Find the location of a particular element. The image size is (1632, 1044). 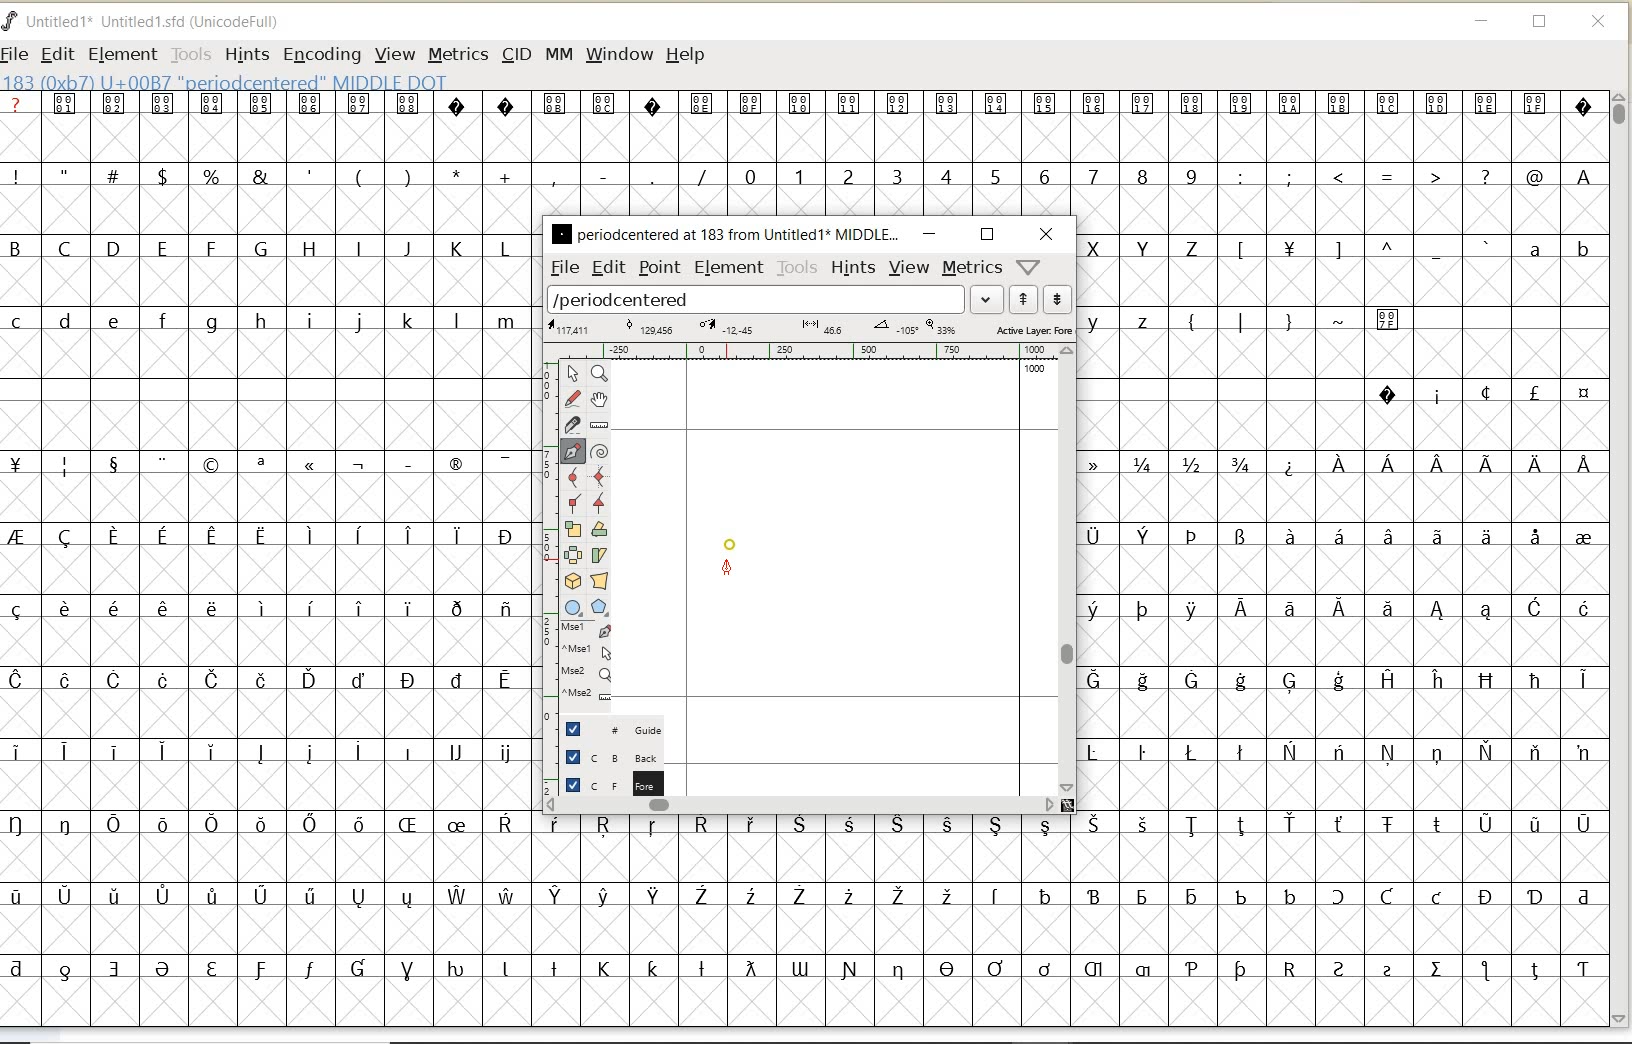

file is located at coordinates (562, 268).